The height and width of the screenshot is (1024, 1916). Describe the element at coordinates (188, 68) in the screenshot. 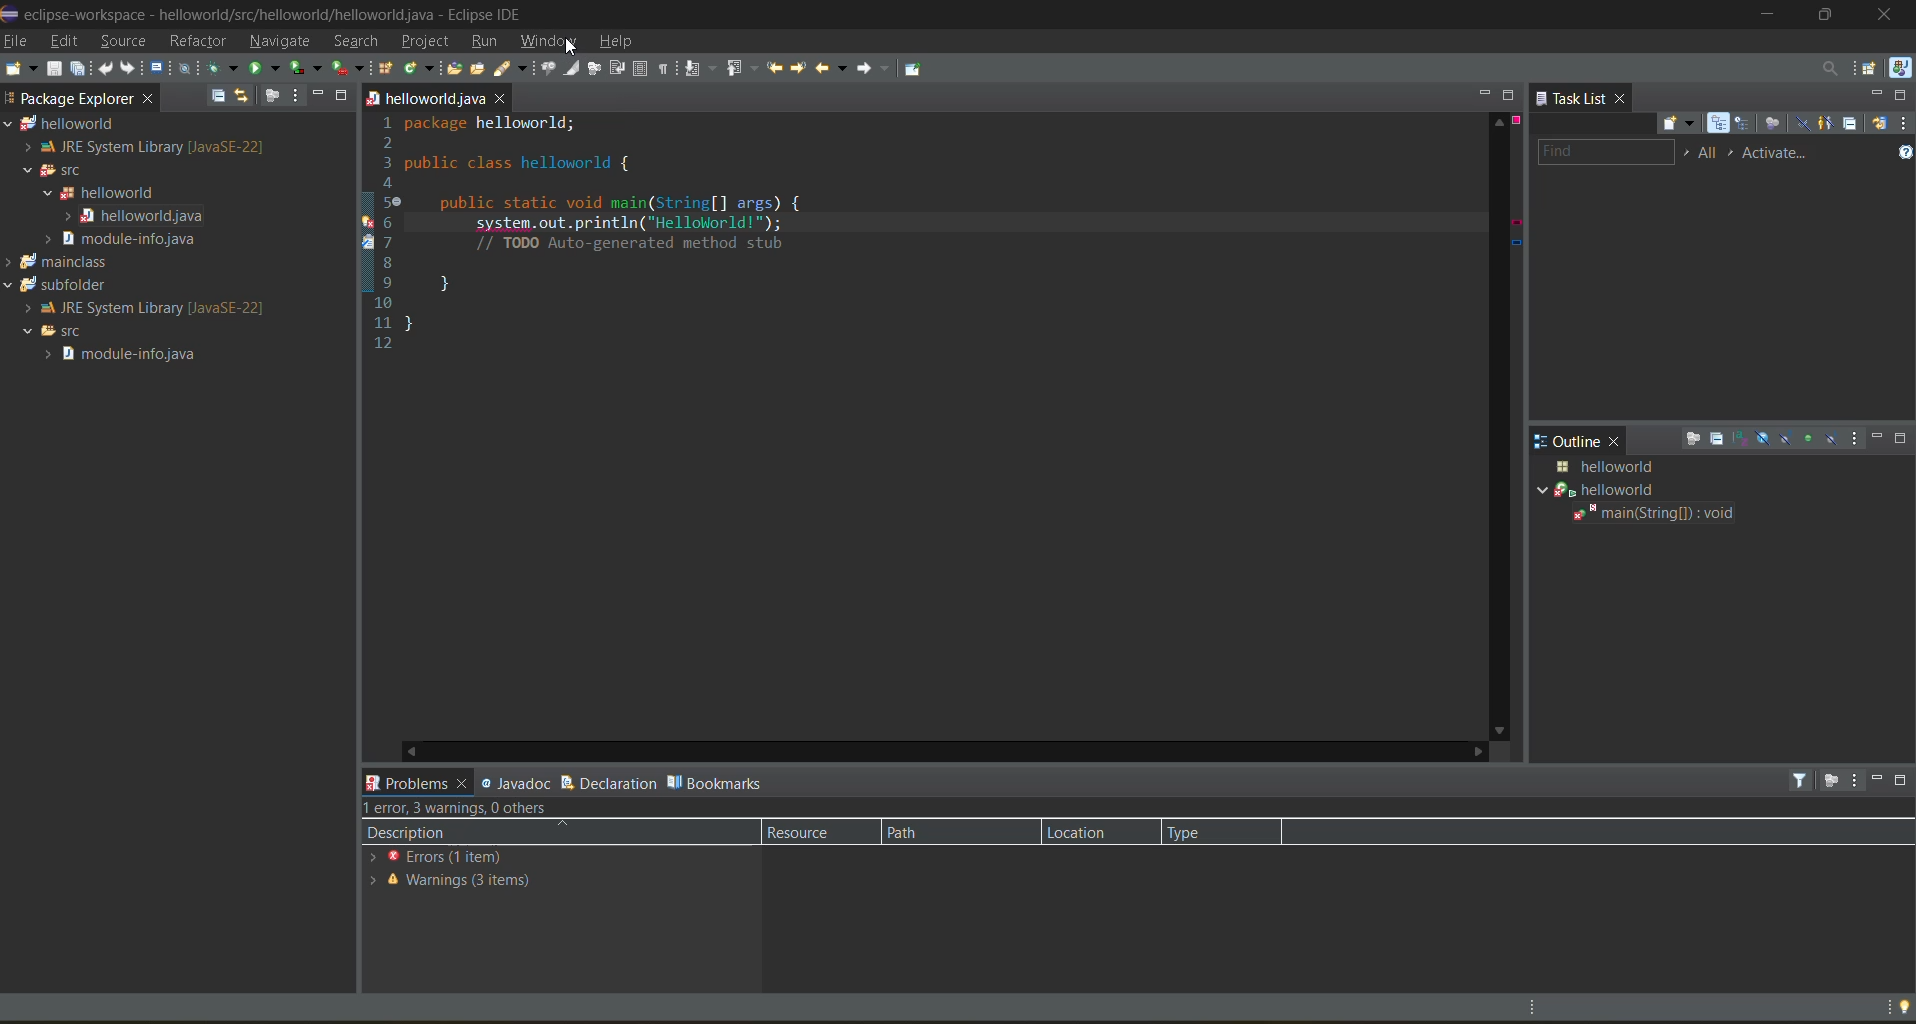

I see `skip all breakpoints` at that location.